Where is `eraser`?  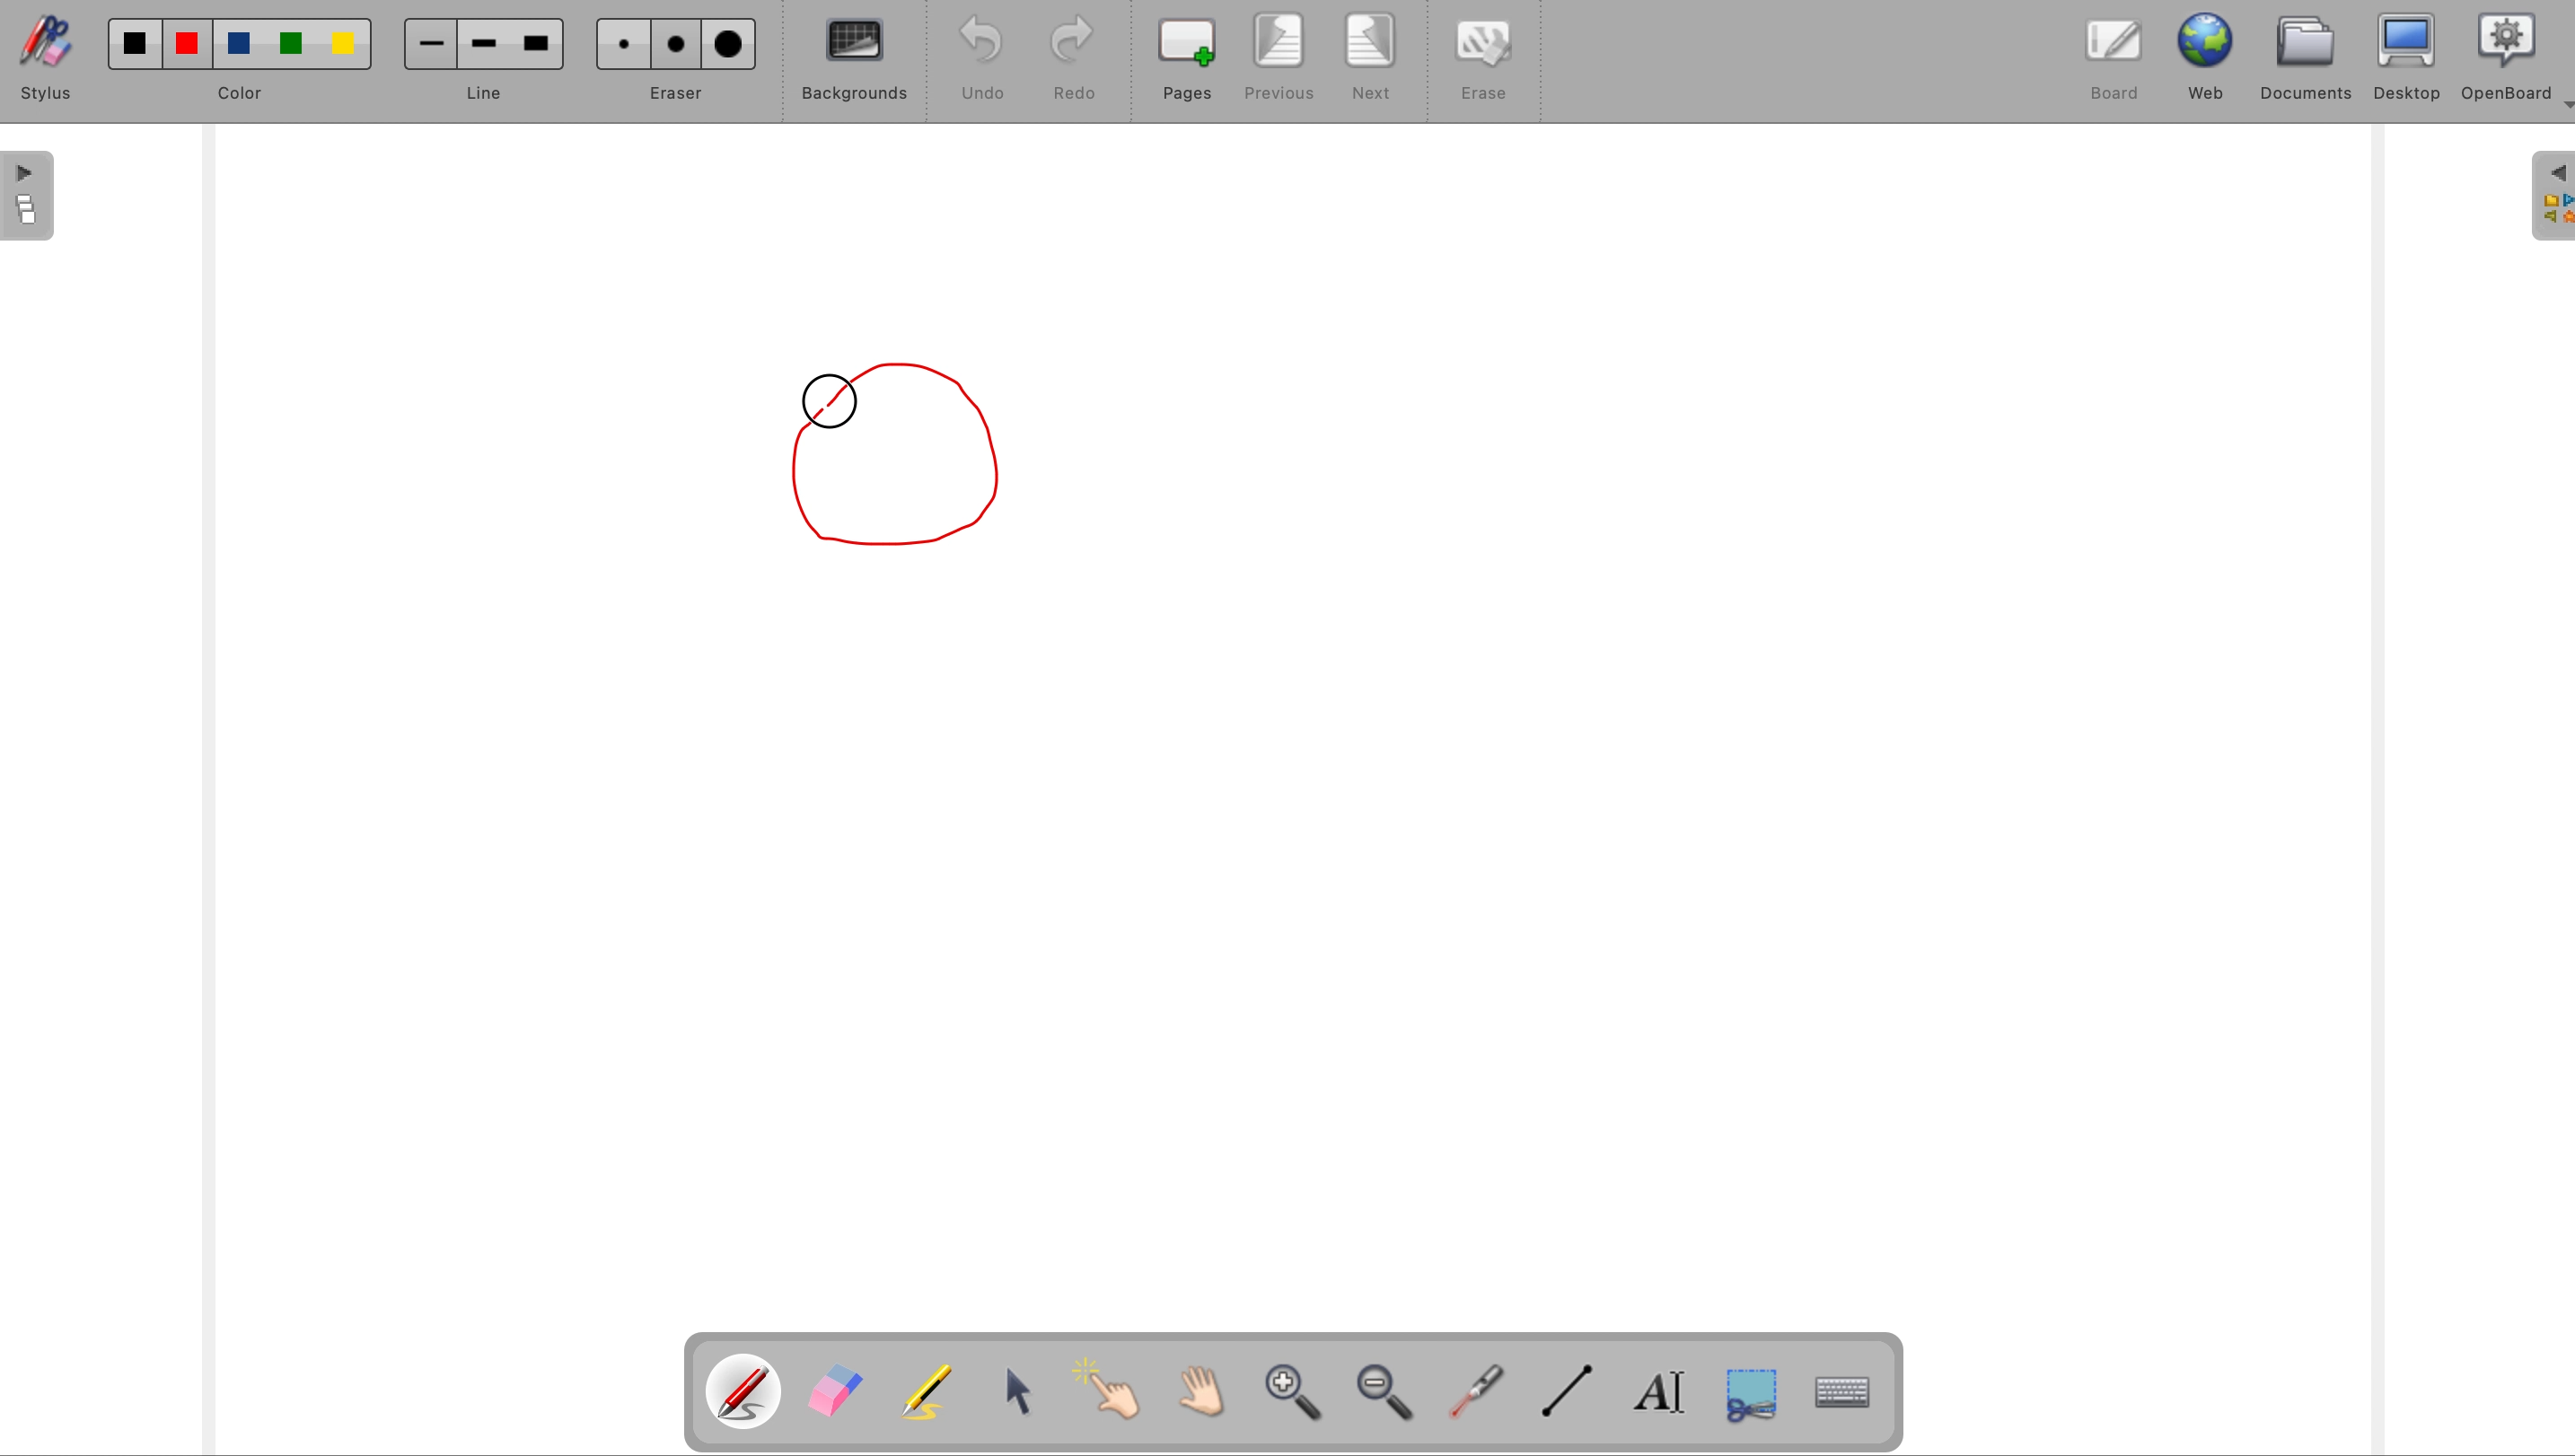
eraser is located at coordinates (679, 60).